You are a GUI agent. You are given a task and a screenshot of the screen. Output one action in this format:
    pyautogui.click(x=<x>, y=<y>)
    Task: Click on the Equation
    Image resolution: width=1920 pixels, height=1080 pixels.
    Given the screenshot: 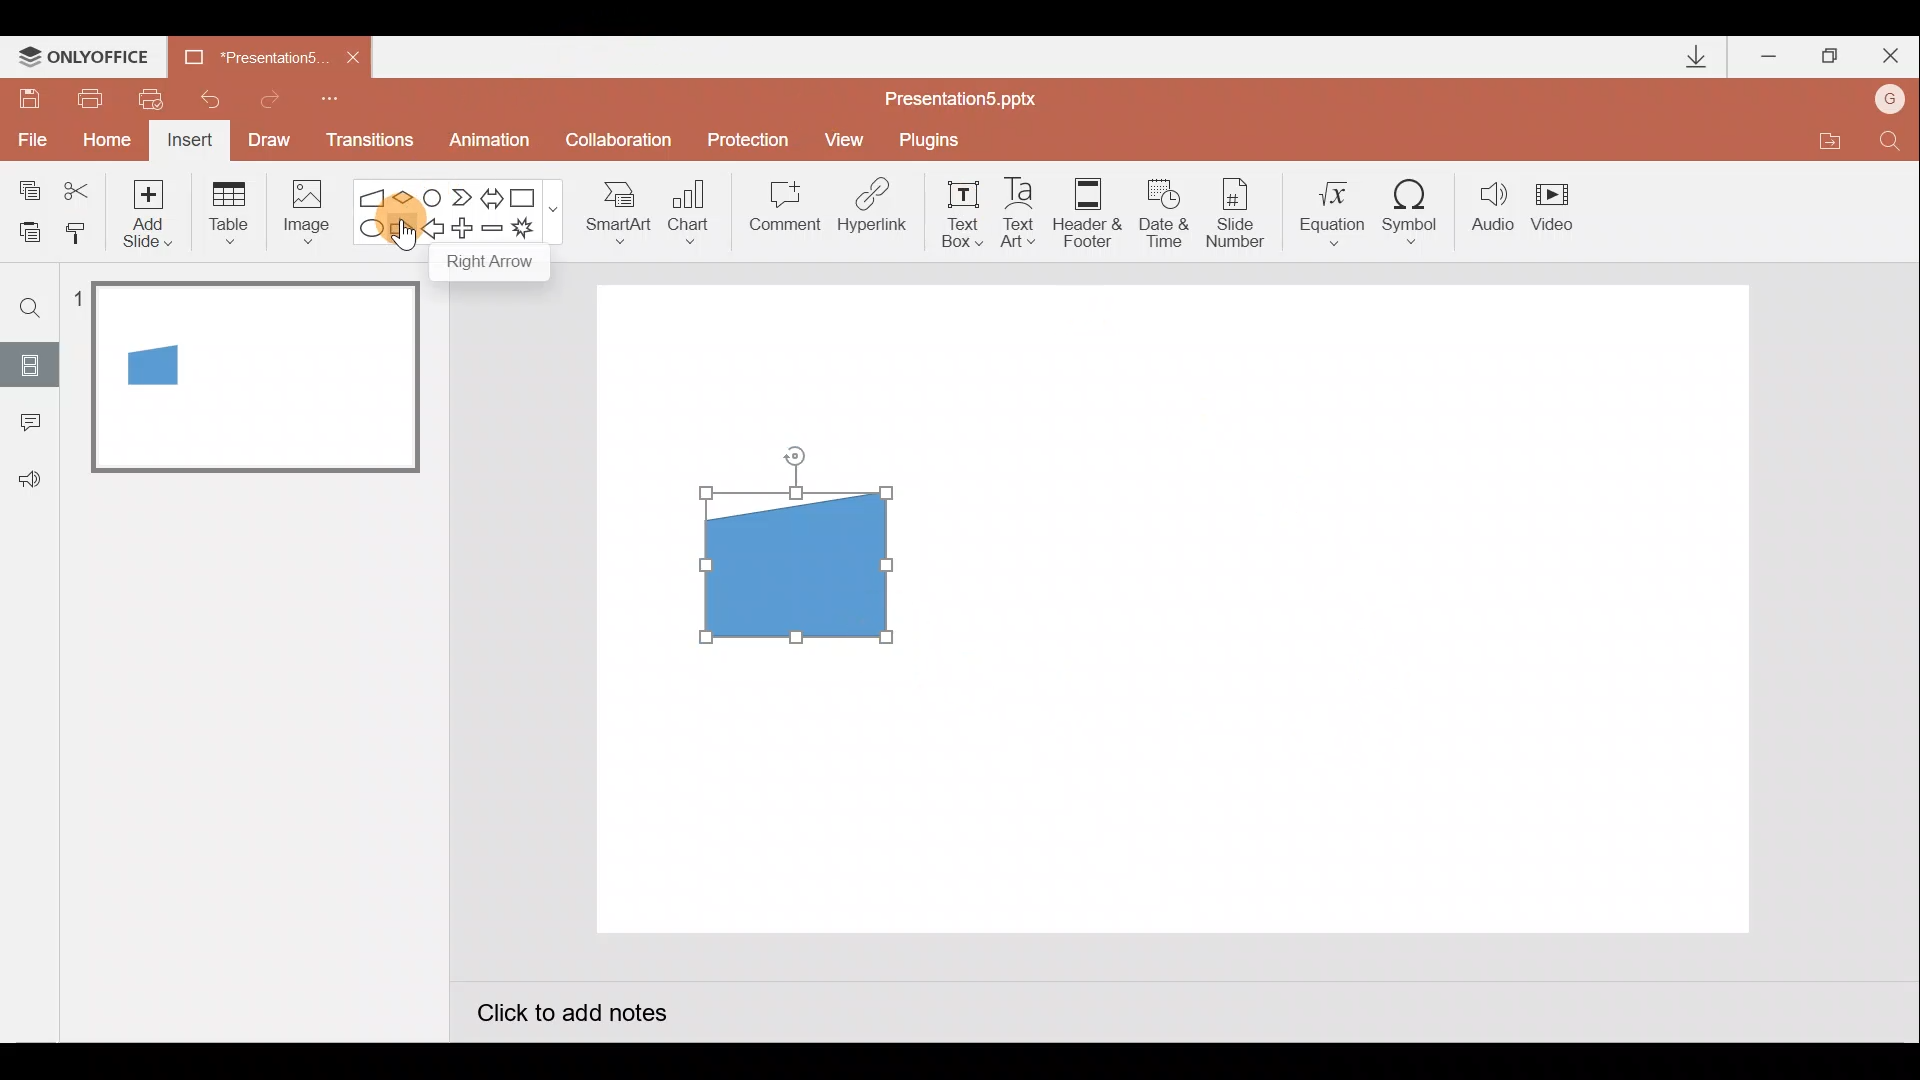 What is the action you would take?
    pyautogui.click(x=1336, y=210)
    